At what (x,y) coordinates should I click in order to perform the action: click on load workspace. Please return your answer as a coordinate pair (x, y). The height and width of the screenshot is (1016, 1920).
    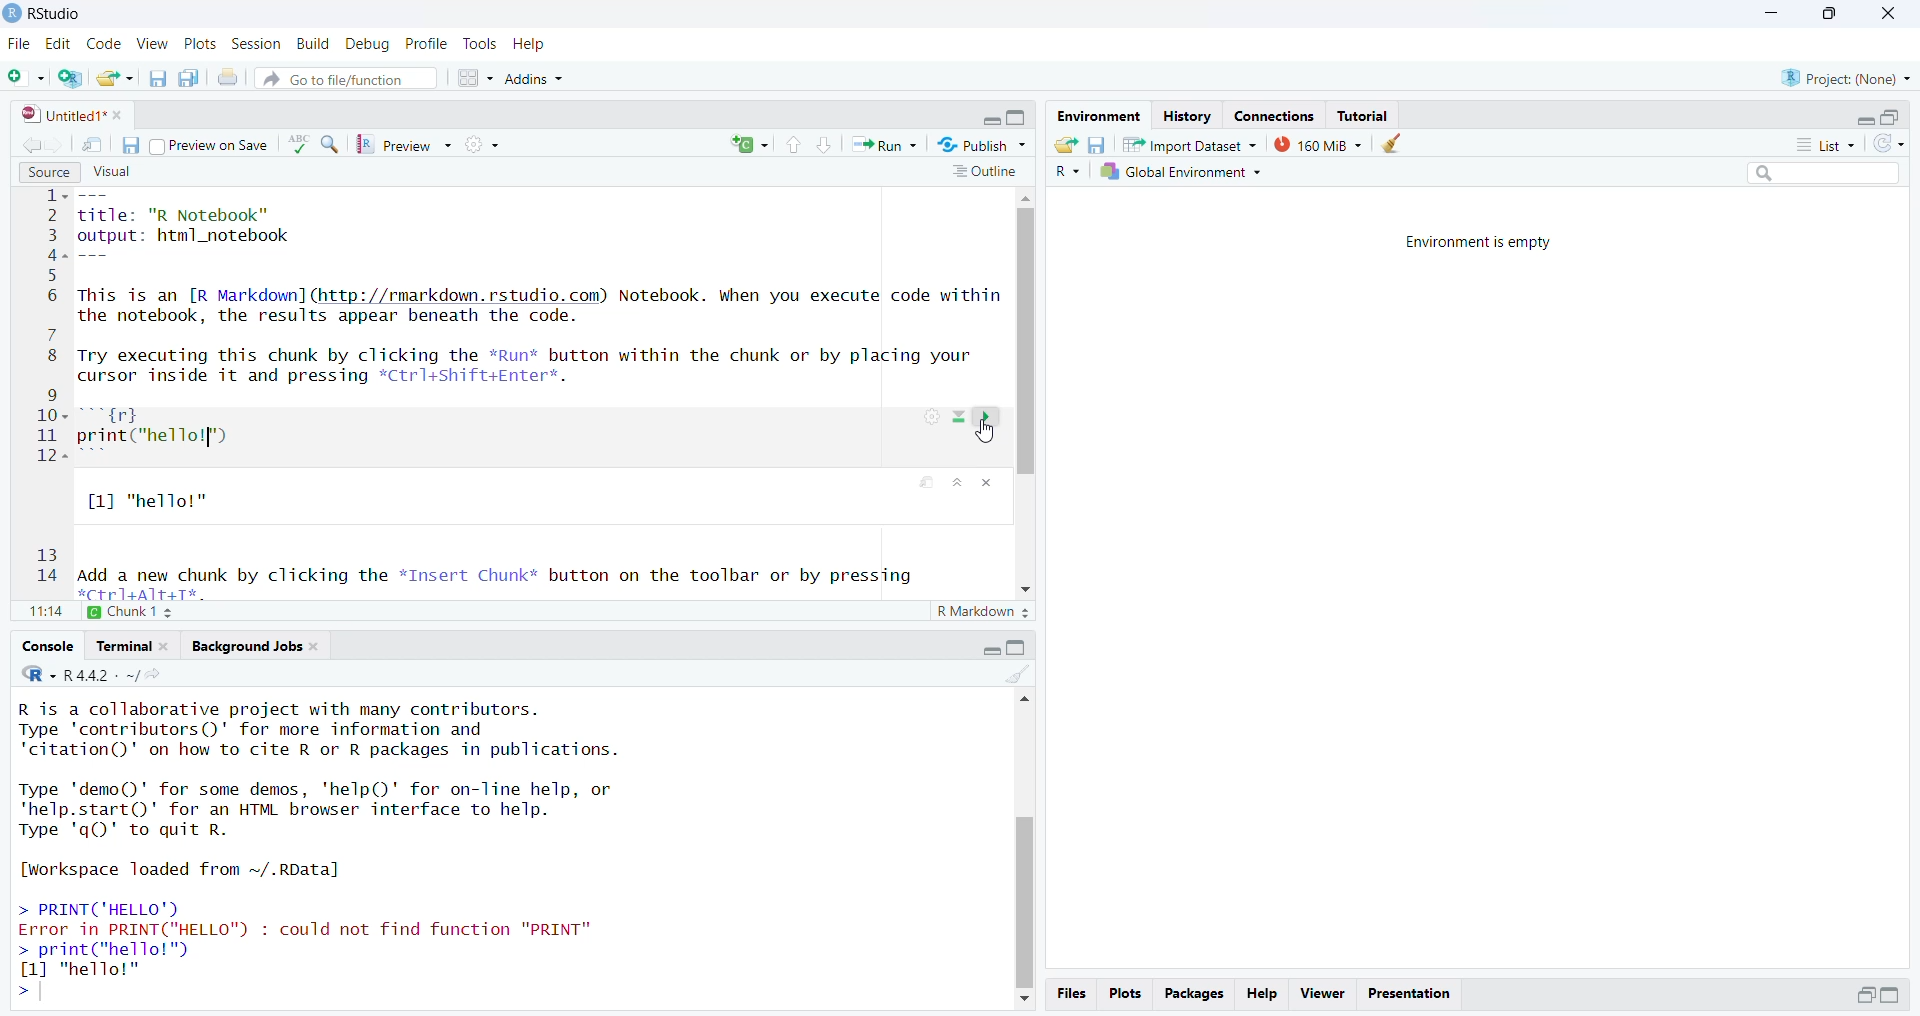
    Looking at the image, I should click on (1065, 144).